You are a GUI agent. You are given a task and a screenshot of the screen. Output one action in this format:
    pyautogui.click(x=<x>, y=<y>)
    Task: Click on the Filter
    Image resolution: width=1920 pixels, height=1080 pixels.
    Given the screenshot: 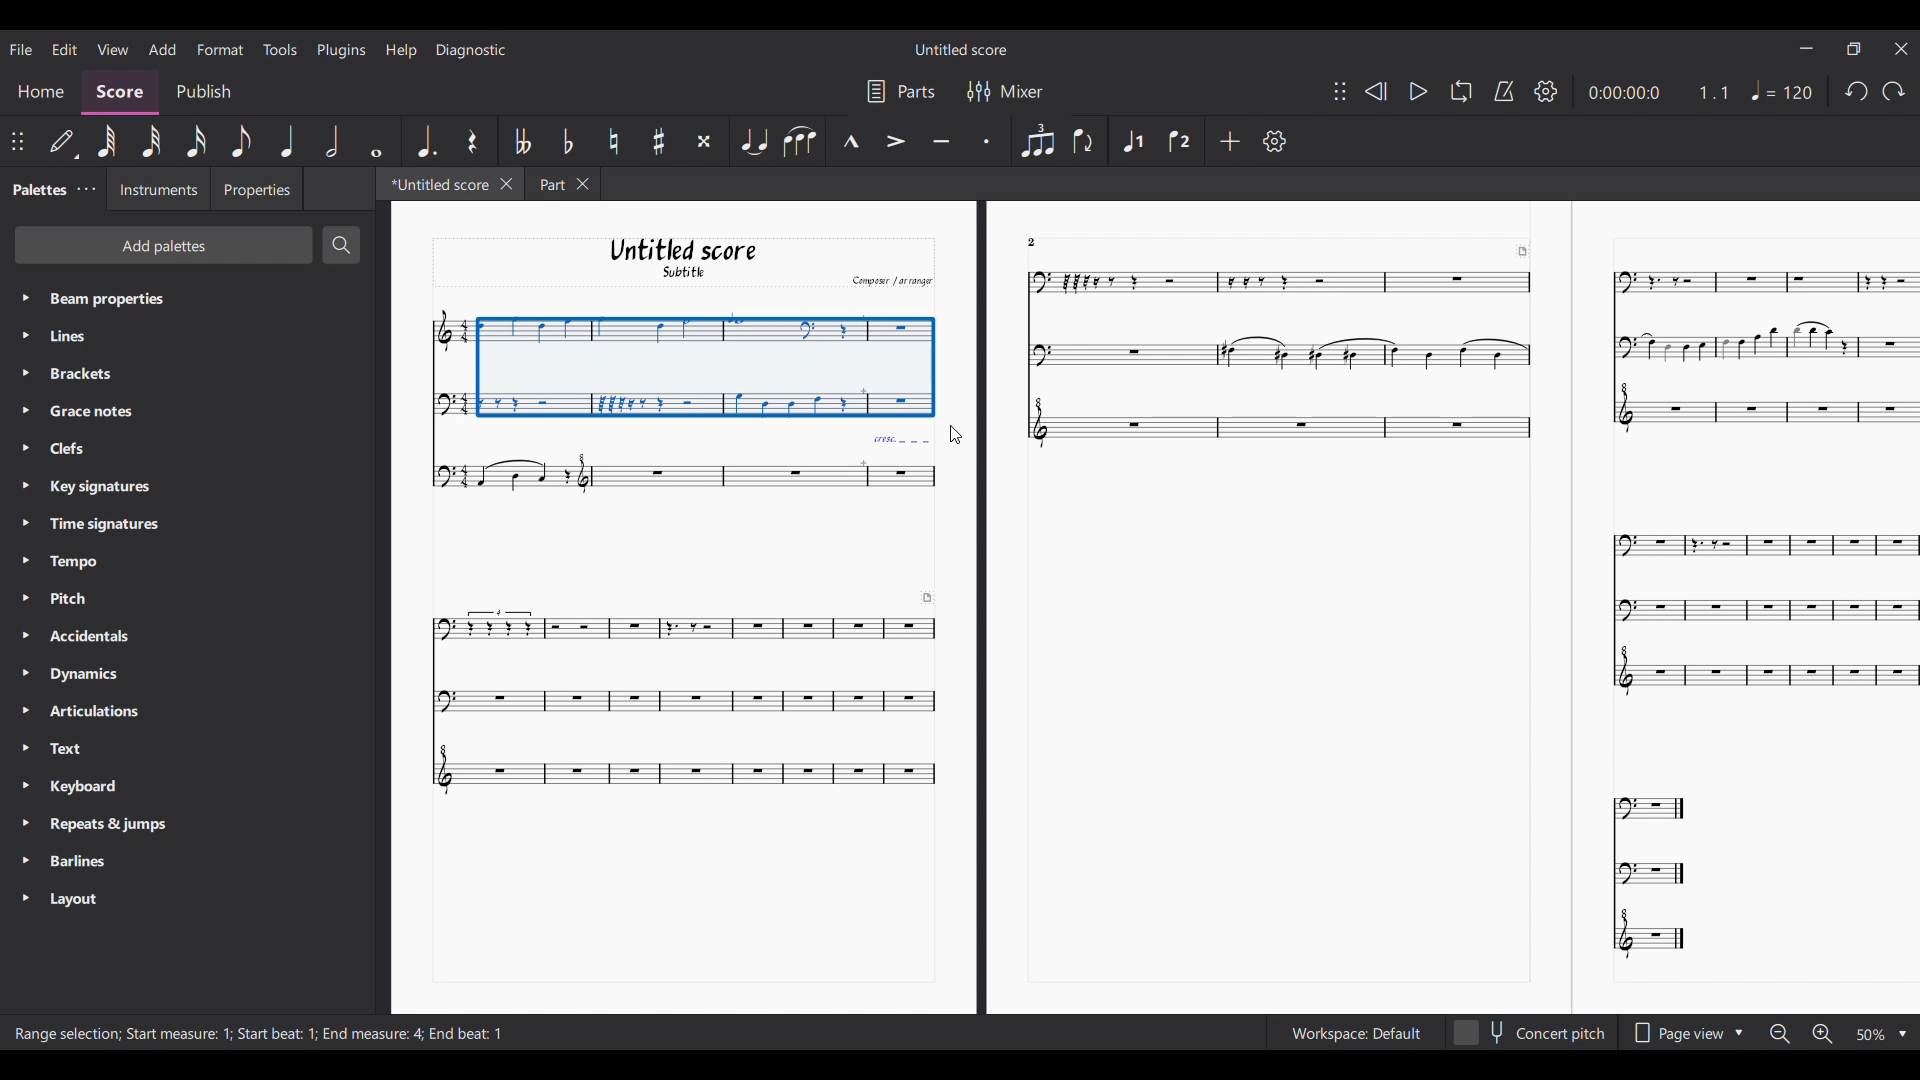 What is the action you would take?
    pyautogui.click(x=976, y=91)
    